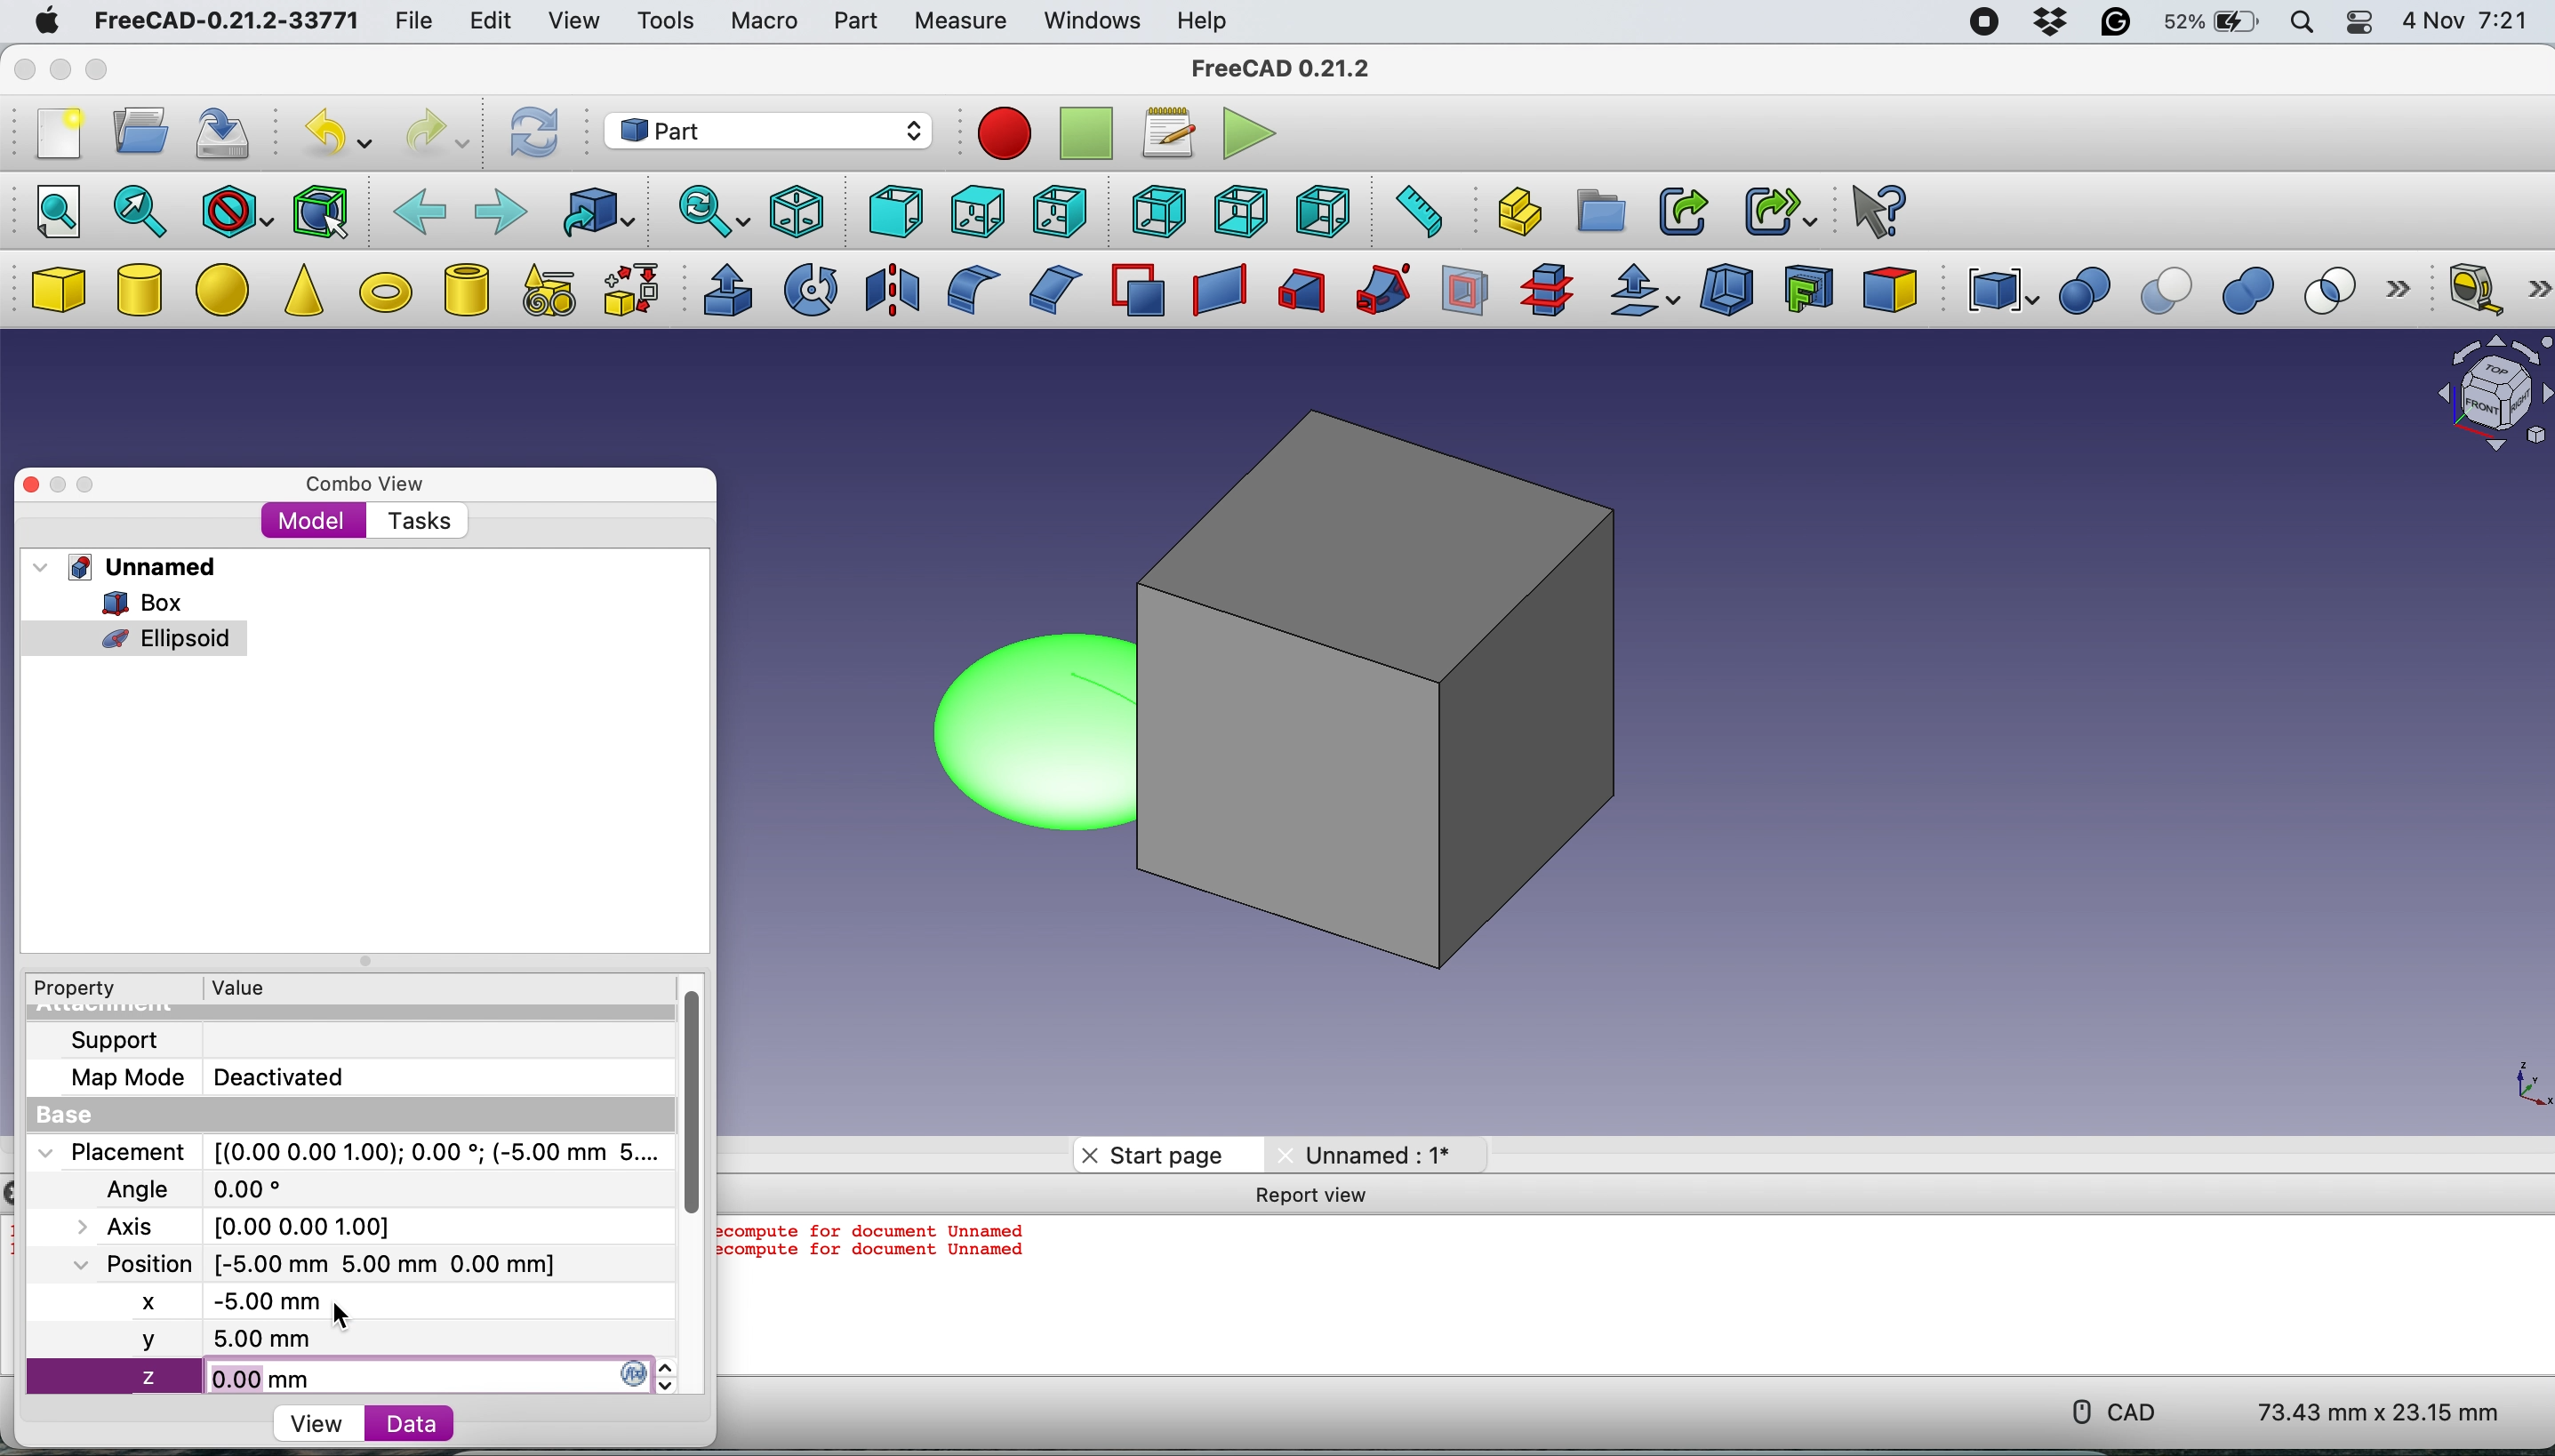  I want to click on unnamed, so click(125, 567).